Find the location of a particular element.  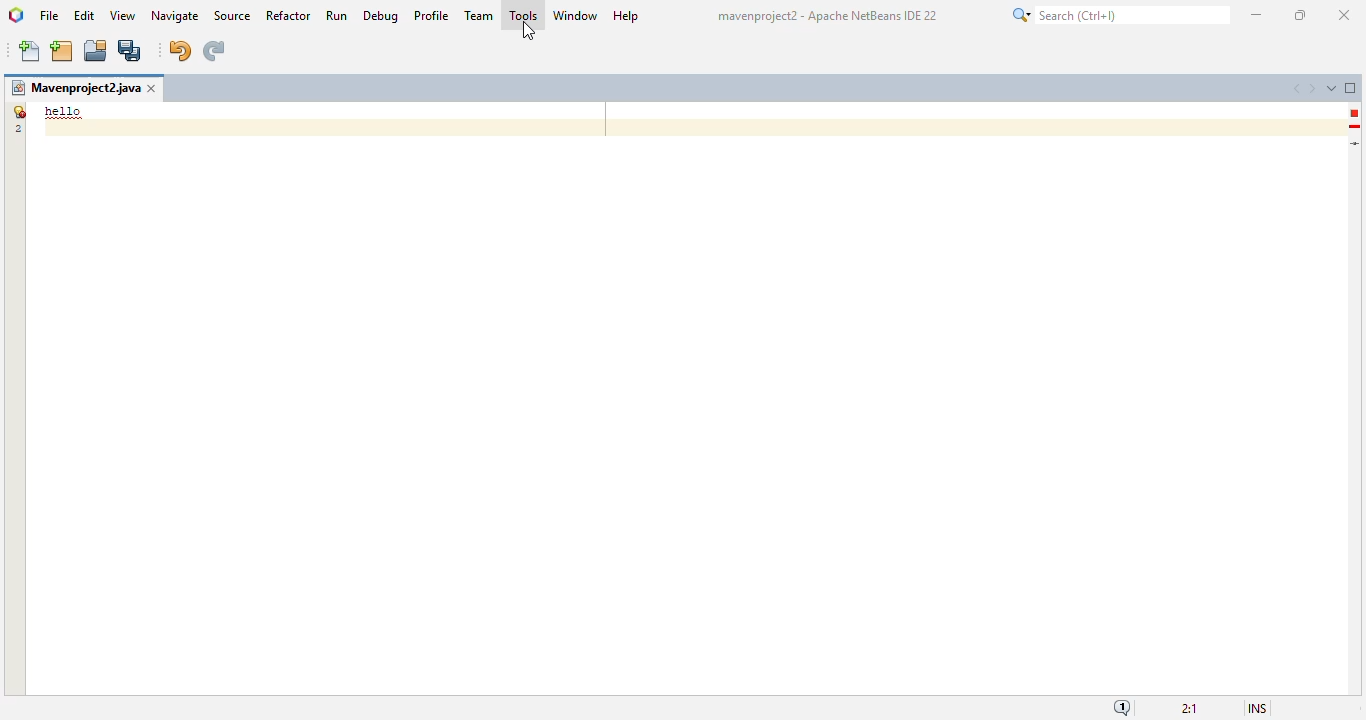

navigate is located at coordinates (176, 16).